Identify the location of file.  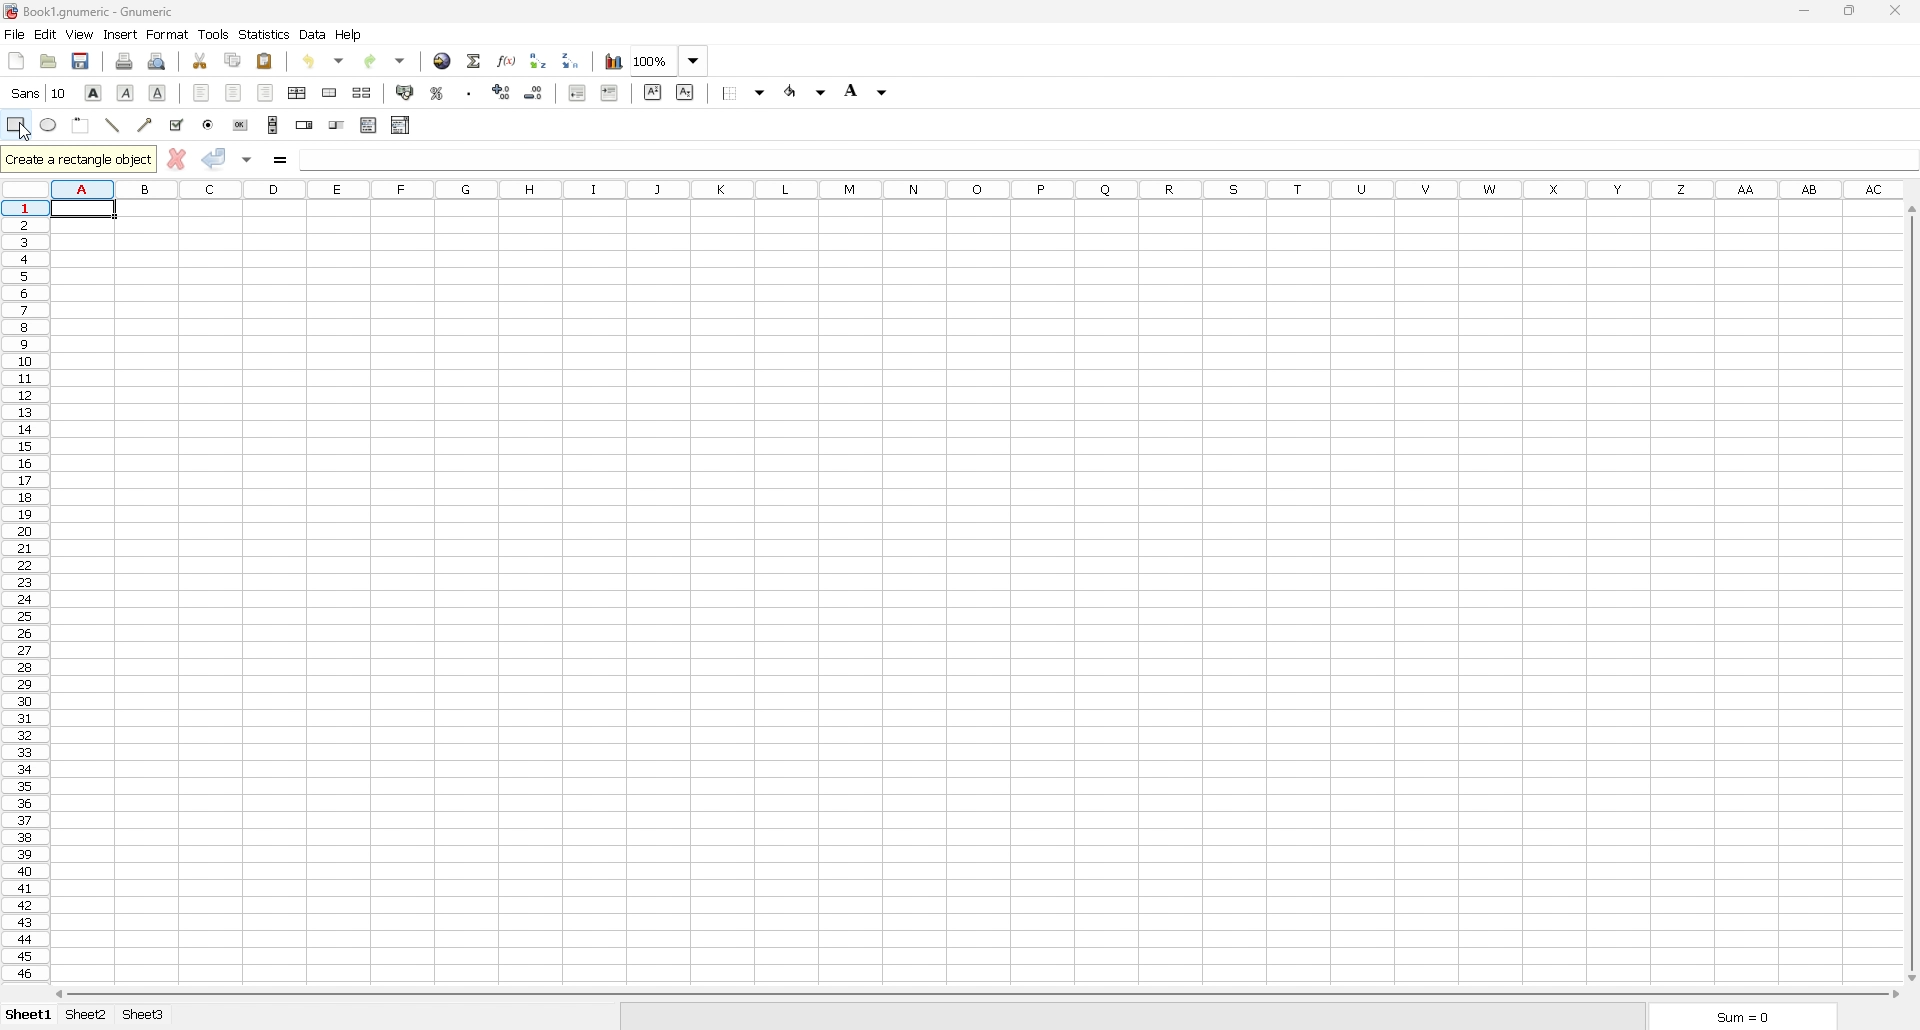
(15, 35).